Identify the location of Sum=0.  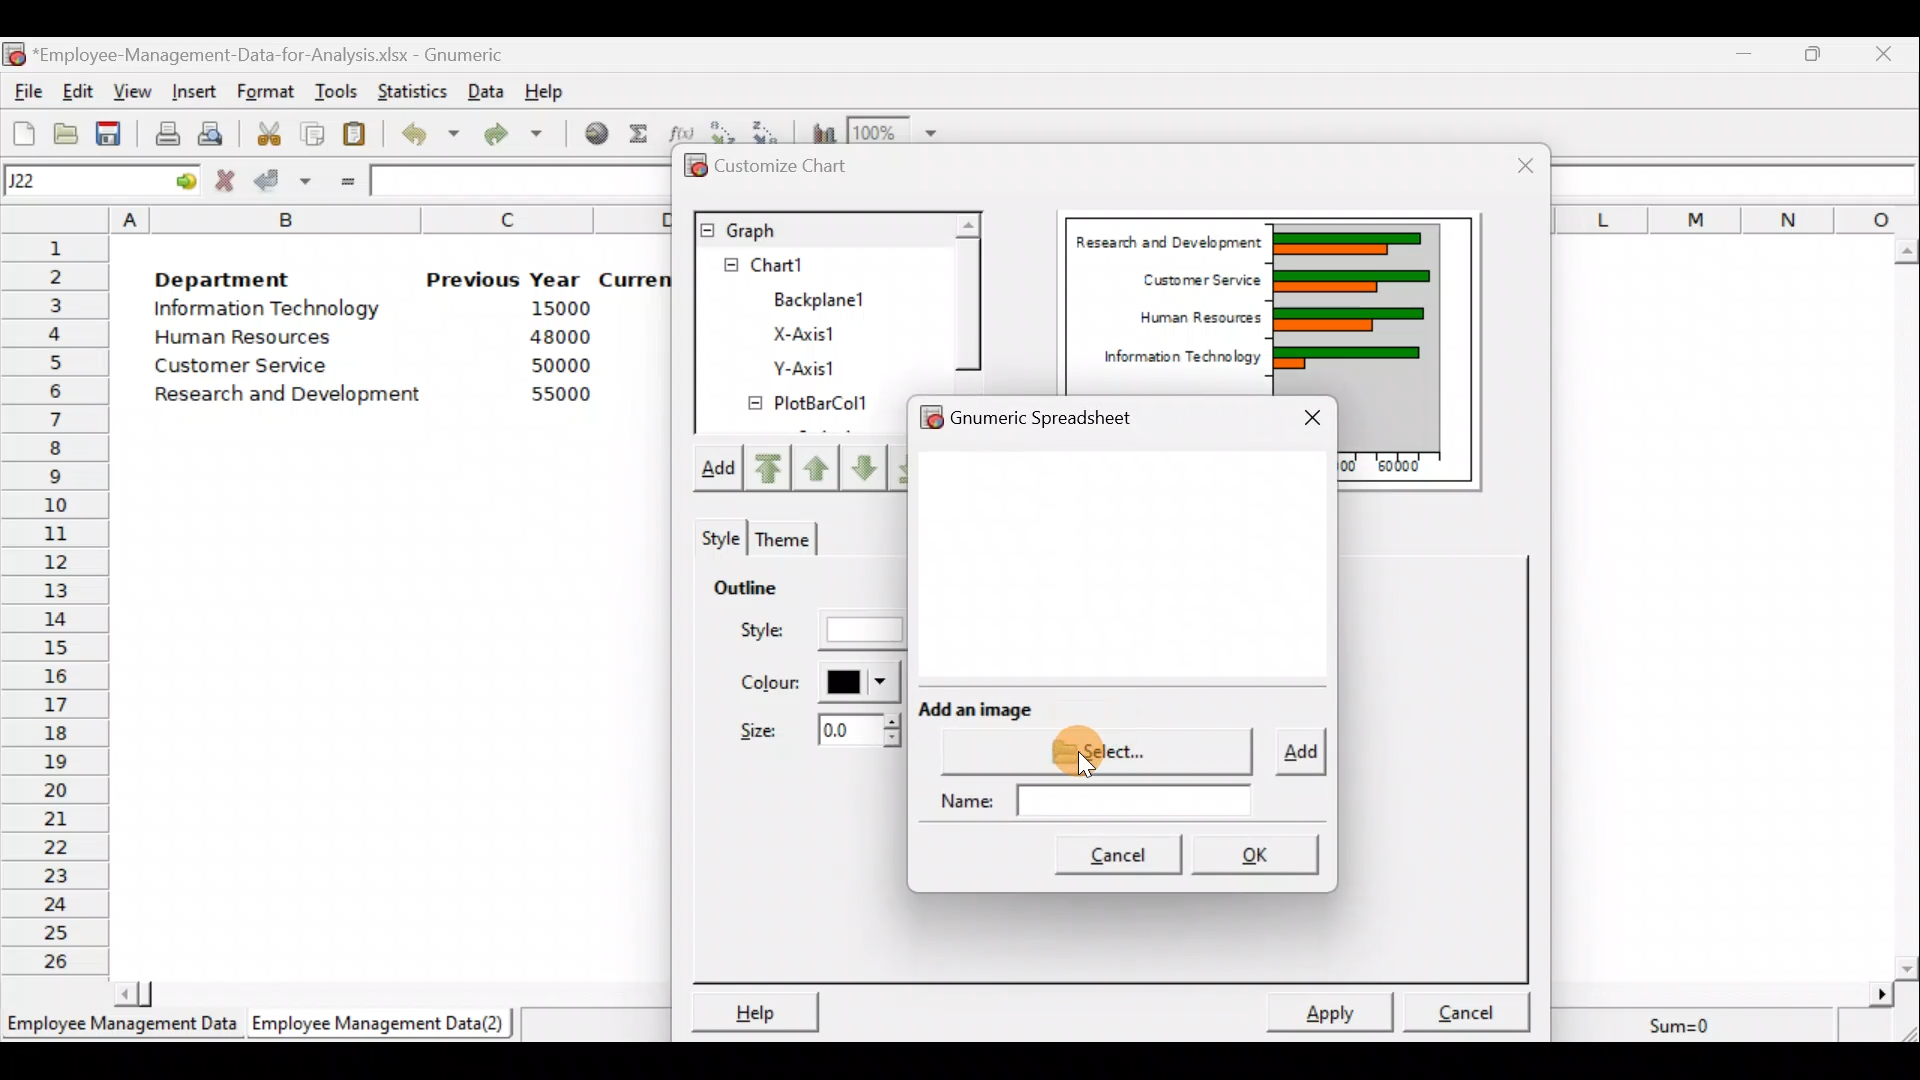
(1687, 1021).